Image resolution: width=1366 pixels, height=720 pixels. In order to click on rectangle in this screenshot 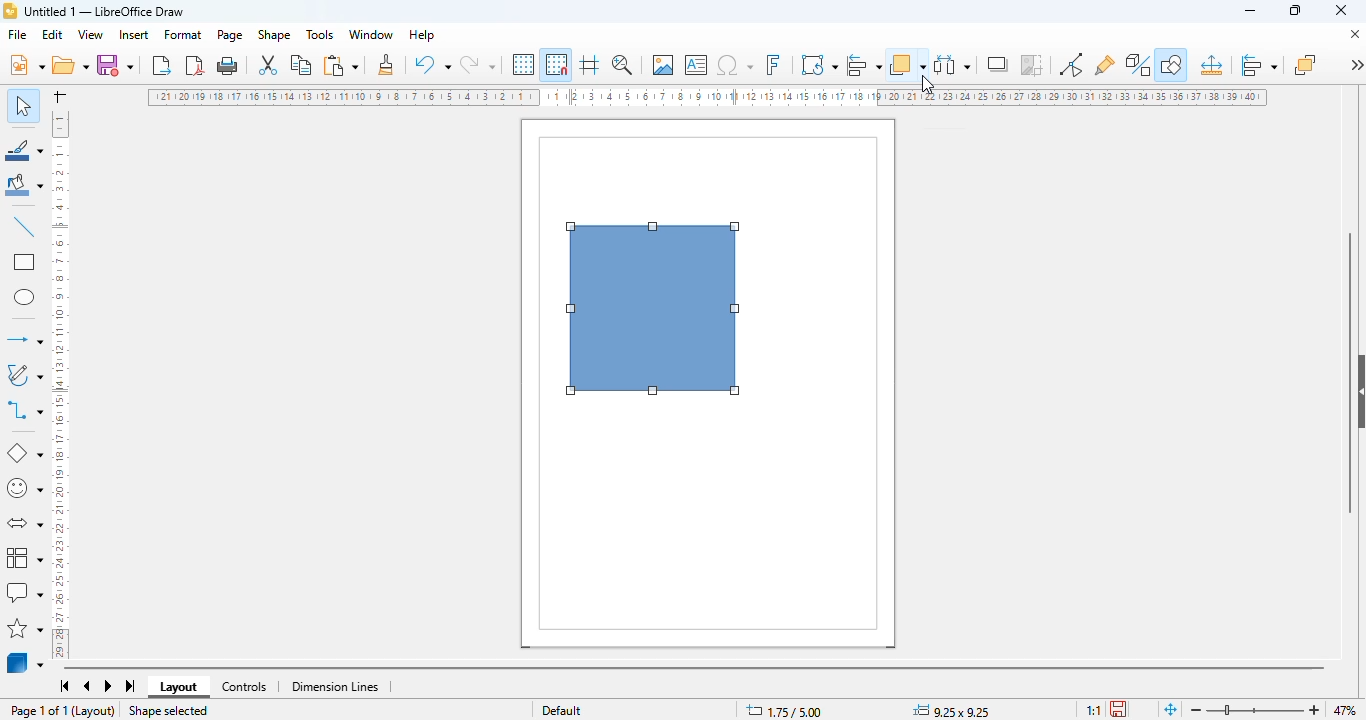, I will do `click(23, 262)`.